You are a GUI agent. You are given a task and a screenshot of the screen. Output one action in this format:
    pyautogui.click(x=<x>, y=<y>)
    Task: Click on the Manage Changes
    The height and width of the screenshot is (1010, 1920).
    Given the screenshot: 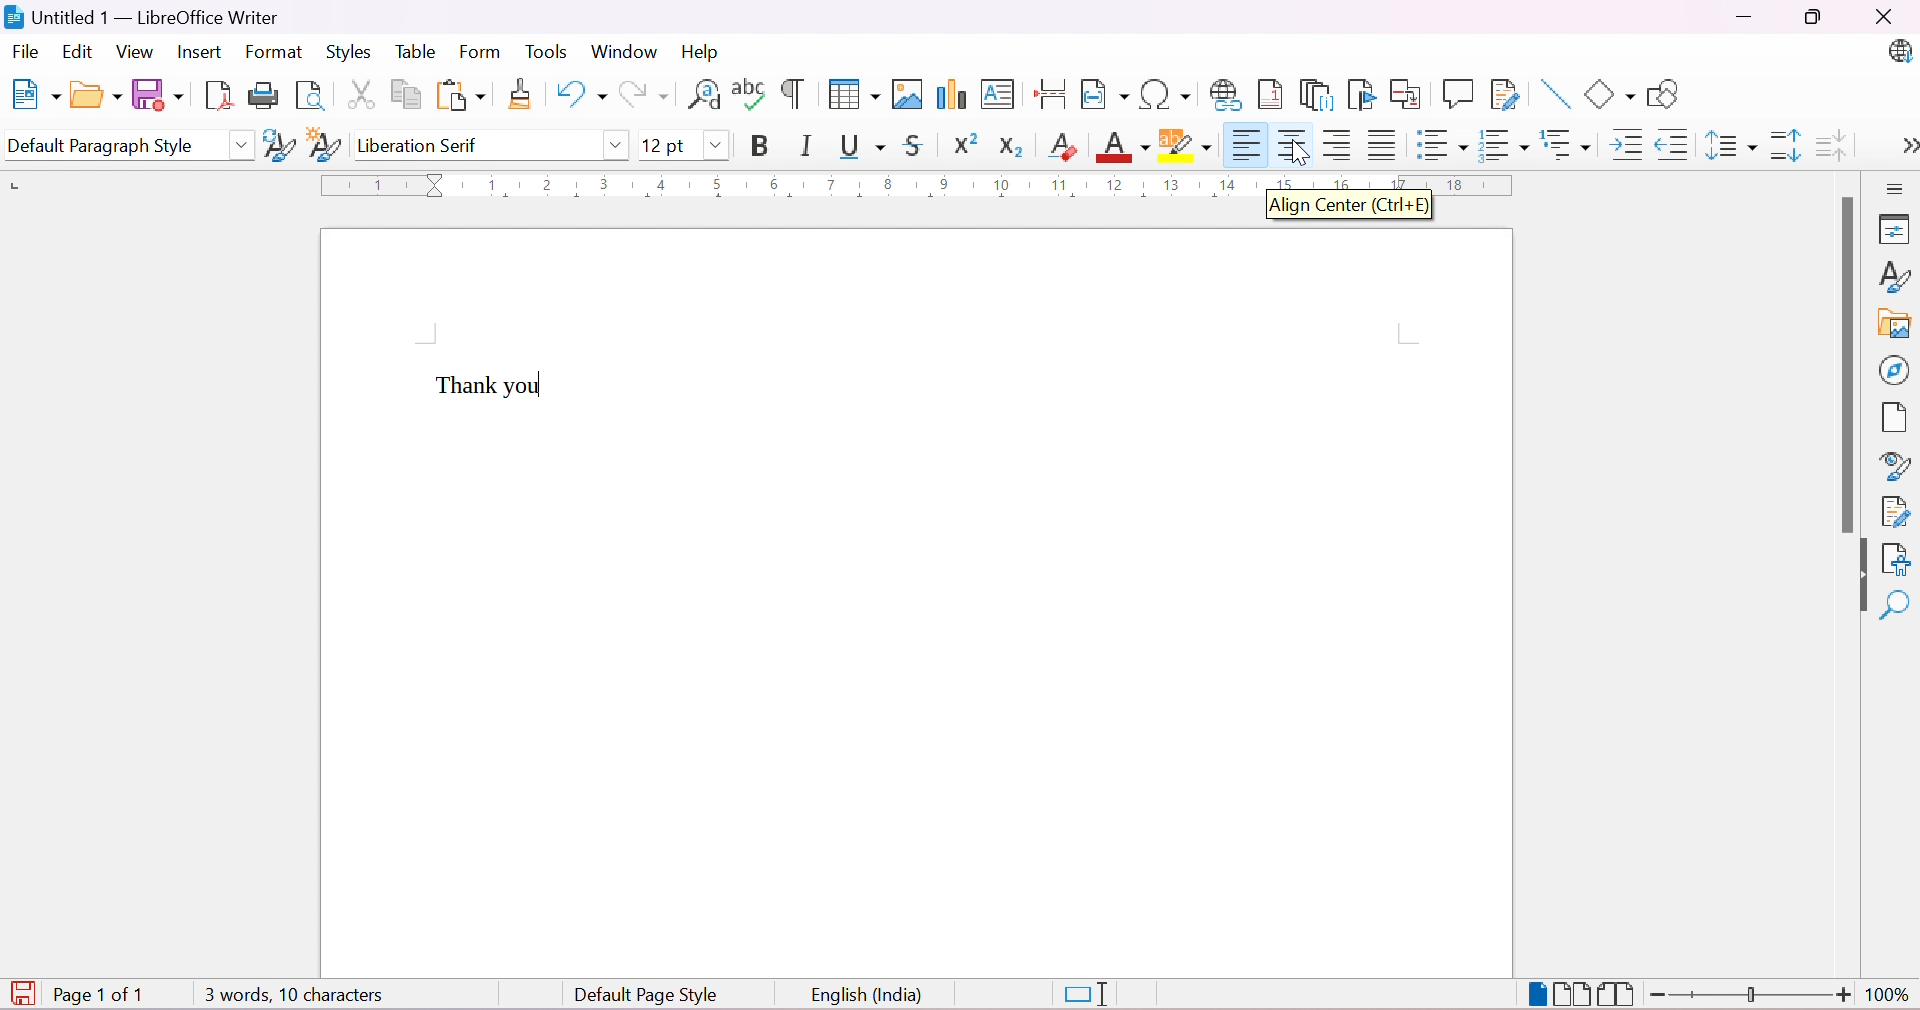 What is the action you would take?
    pyautogui.click(x=1894, y=512)
    